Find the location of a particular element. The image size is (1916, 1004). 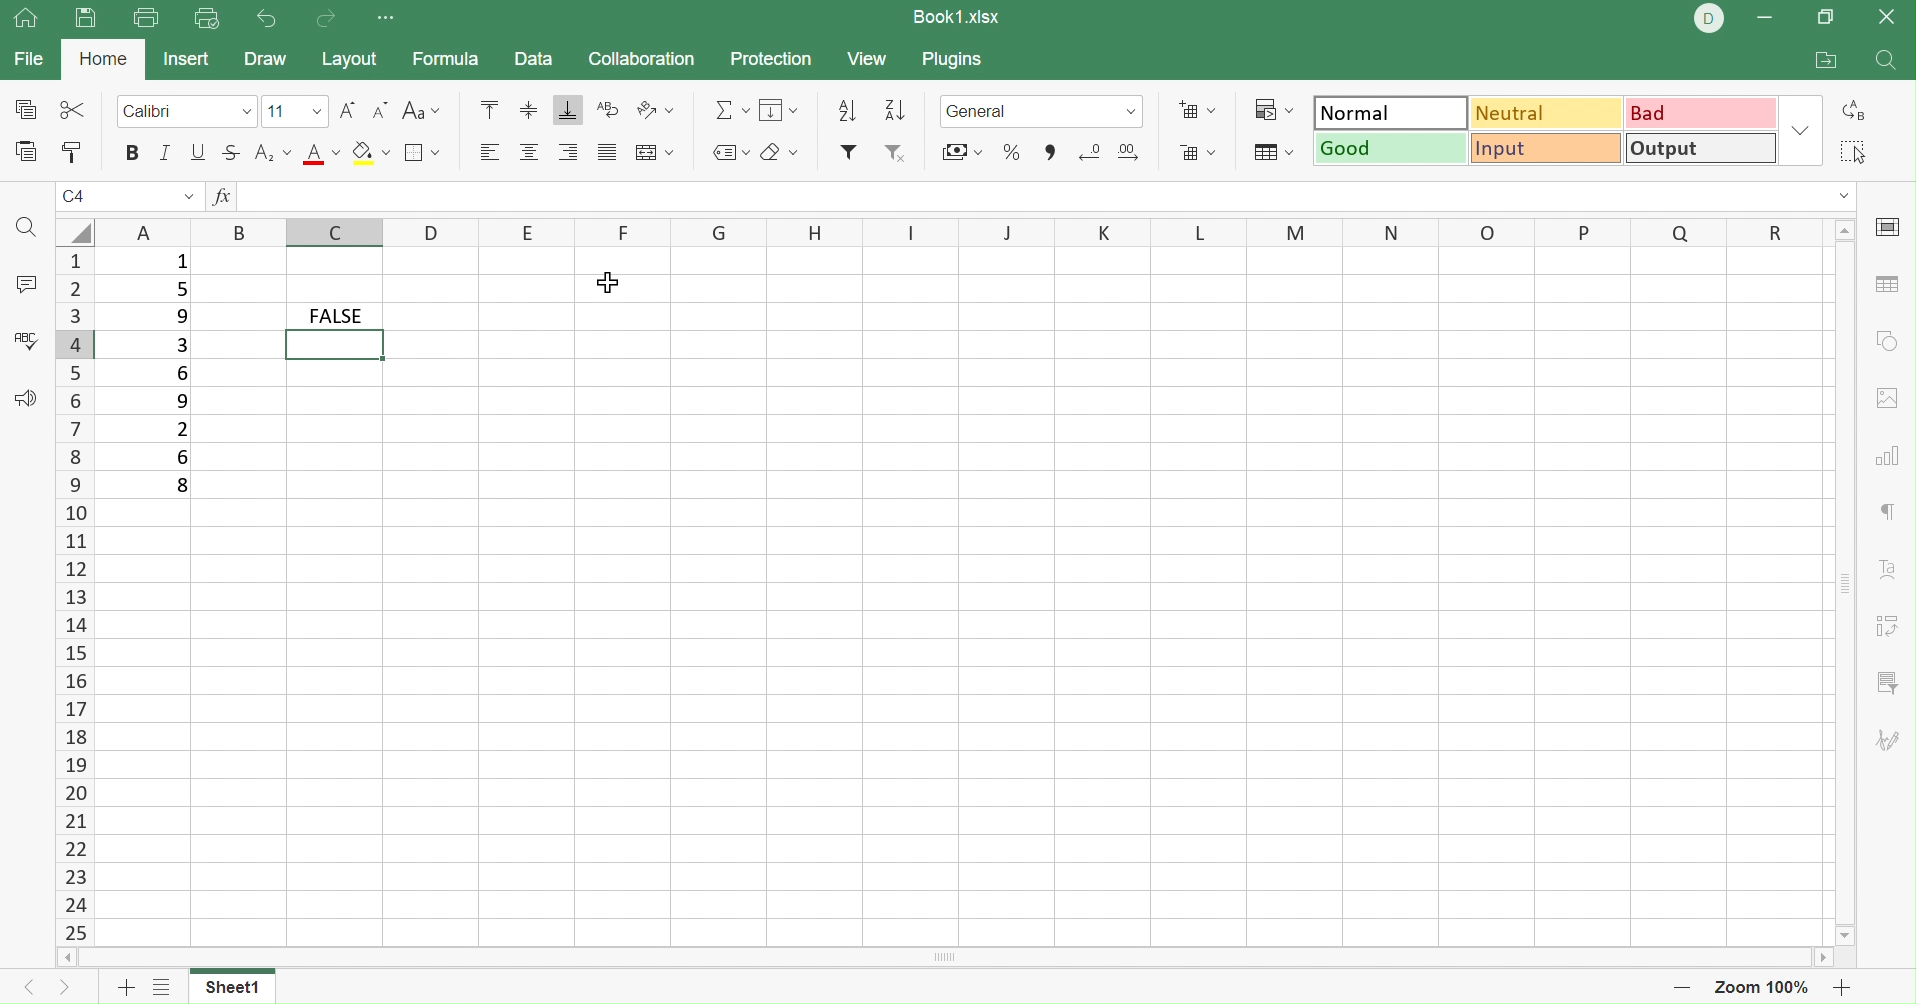

Bad is located at coordinates (1703, 112).